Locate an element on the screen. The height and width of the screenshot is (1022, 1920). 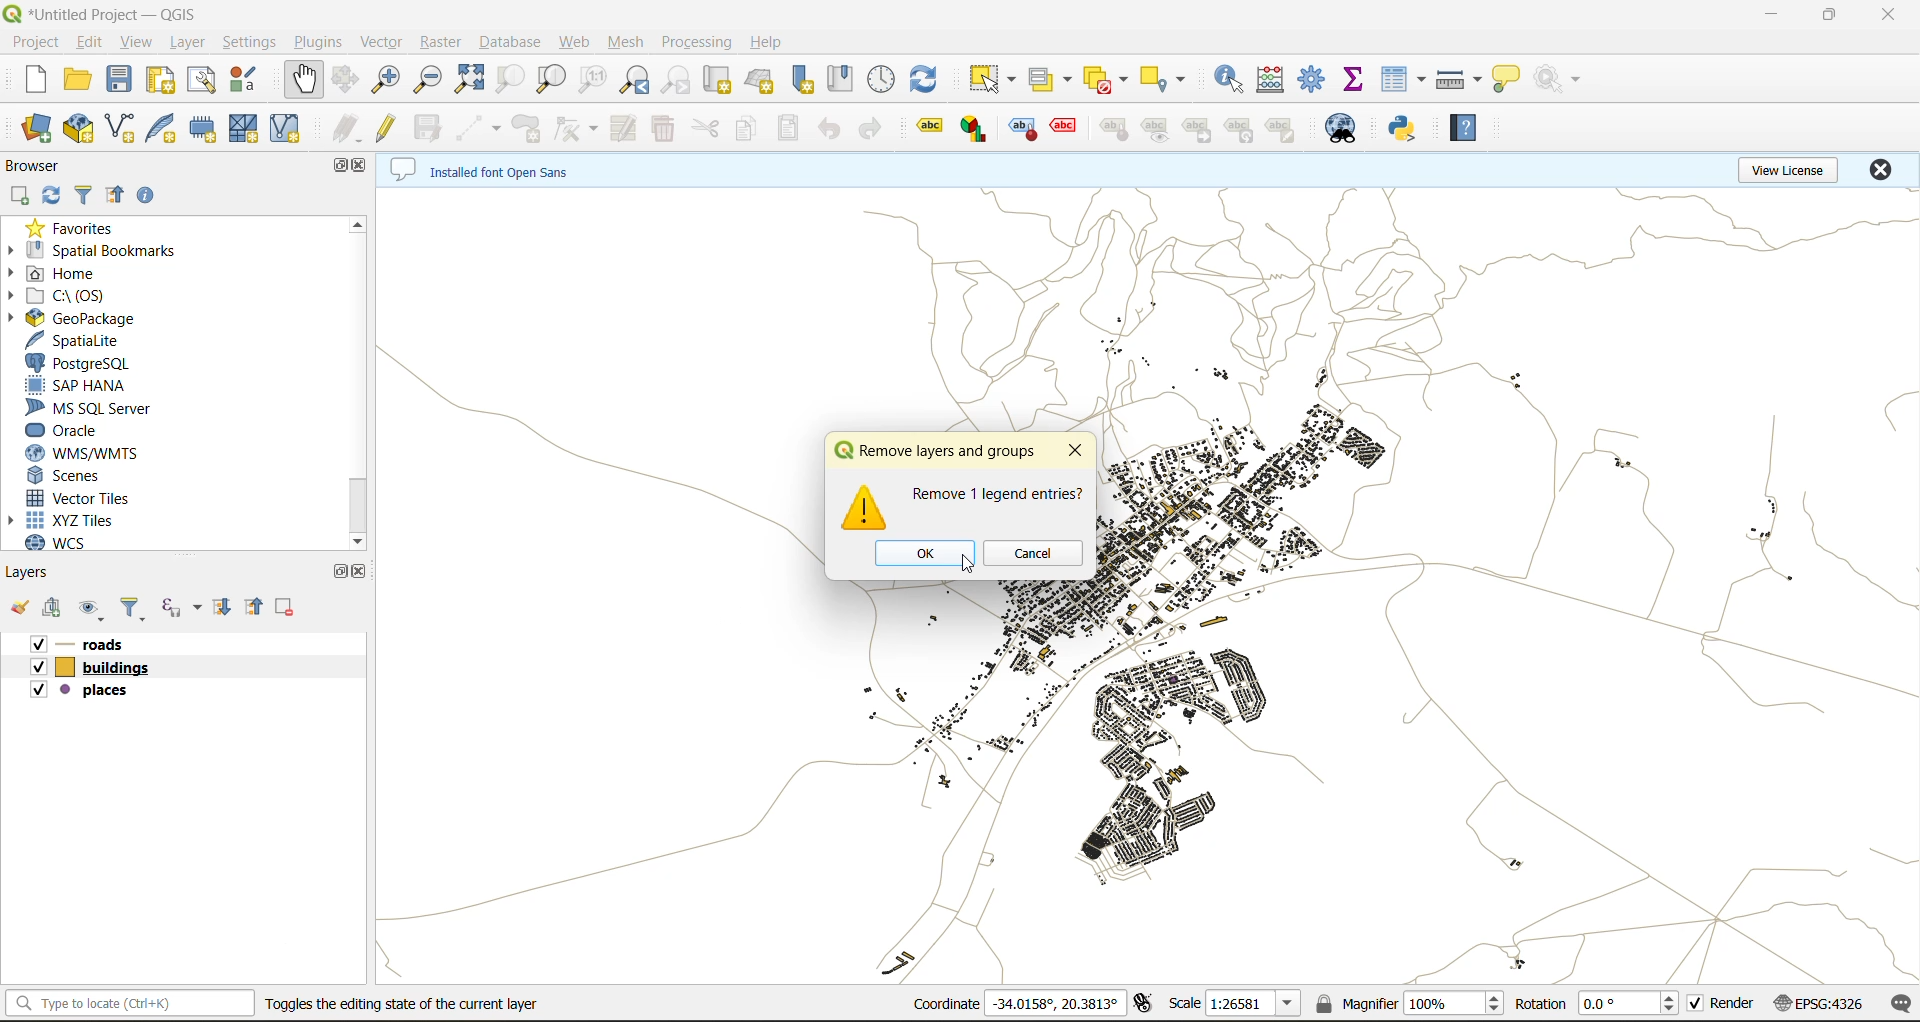
database is located at coordinates (508, 45).